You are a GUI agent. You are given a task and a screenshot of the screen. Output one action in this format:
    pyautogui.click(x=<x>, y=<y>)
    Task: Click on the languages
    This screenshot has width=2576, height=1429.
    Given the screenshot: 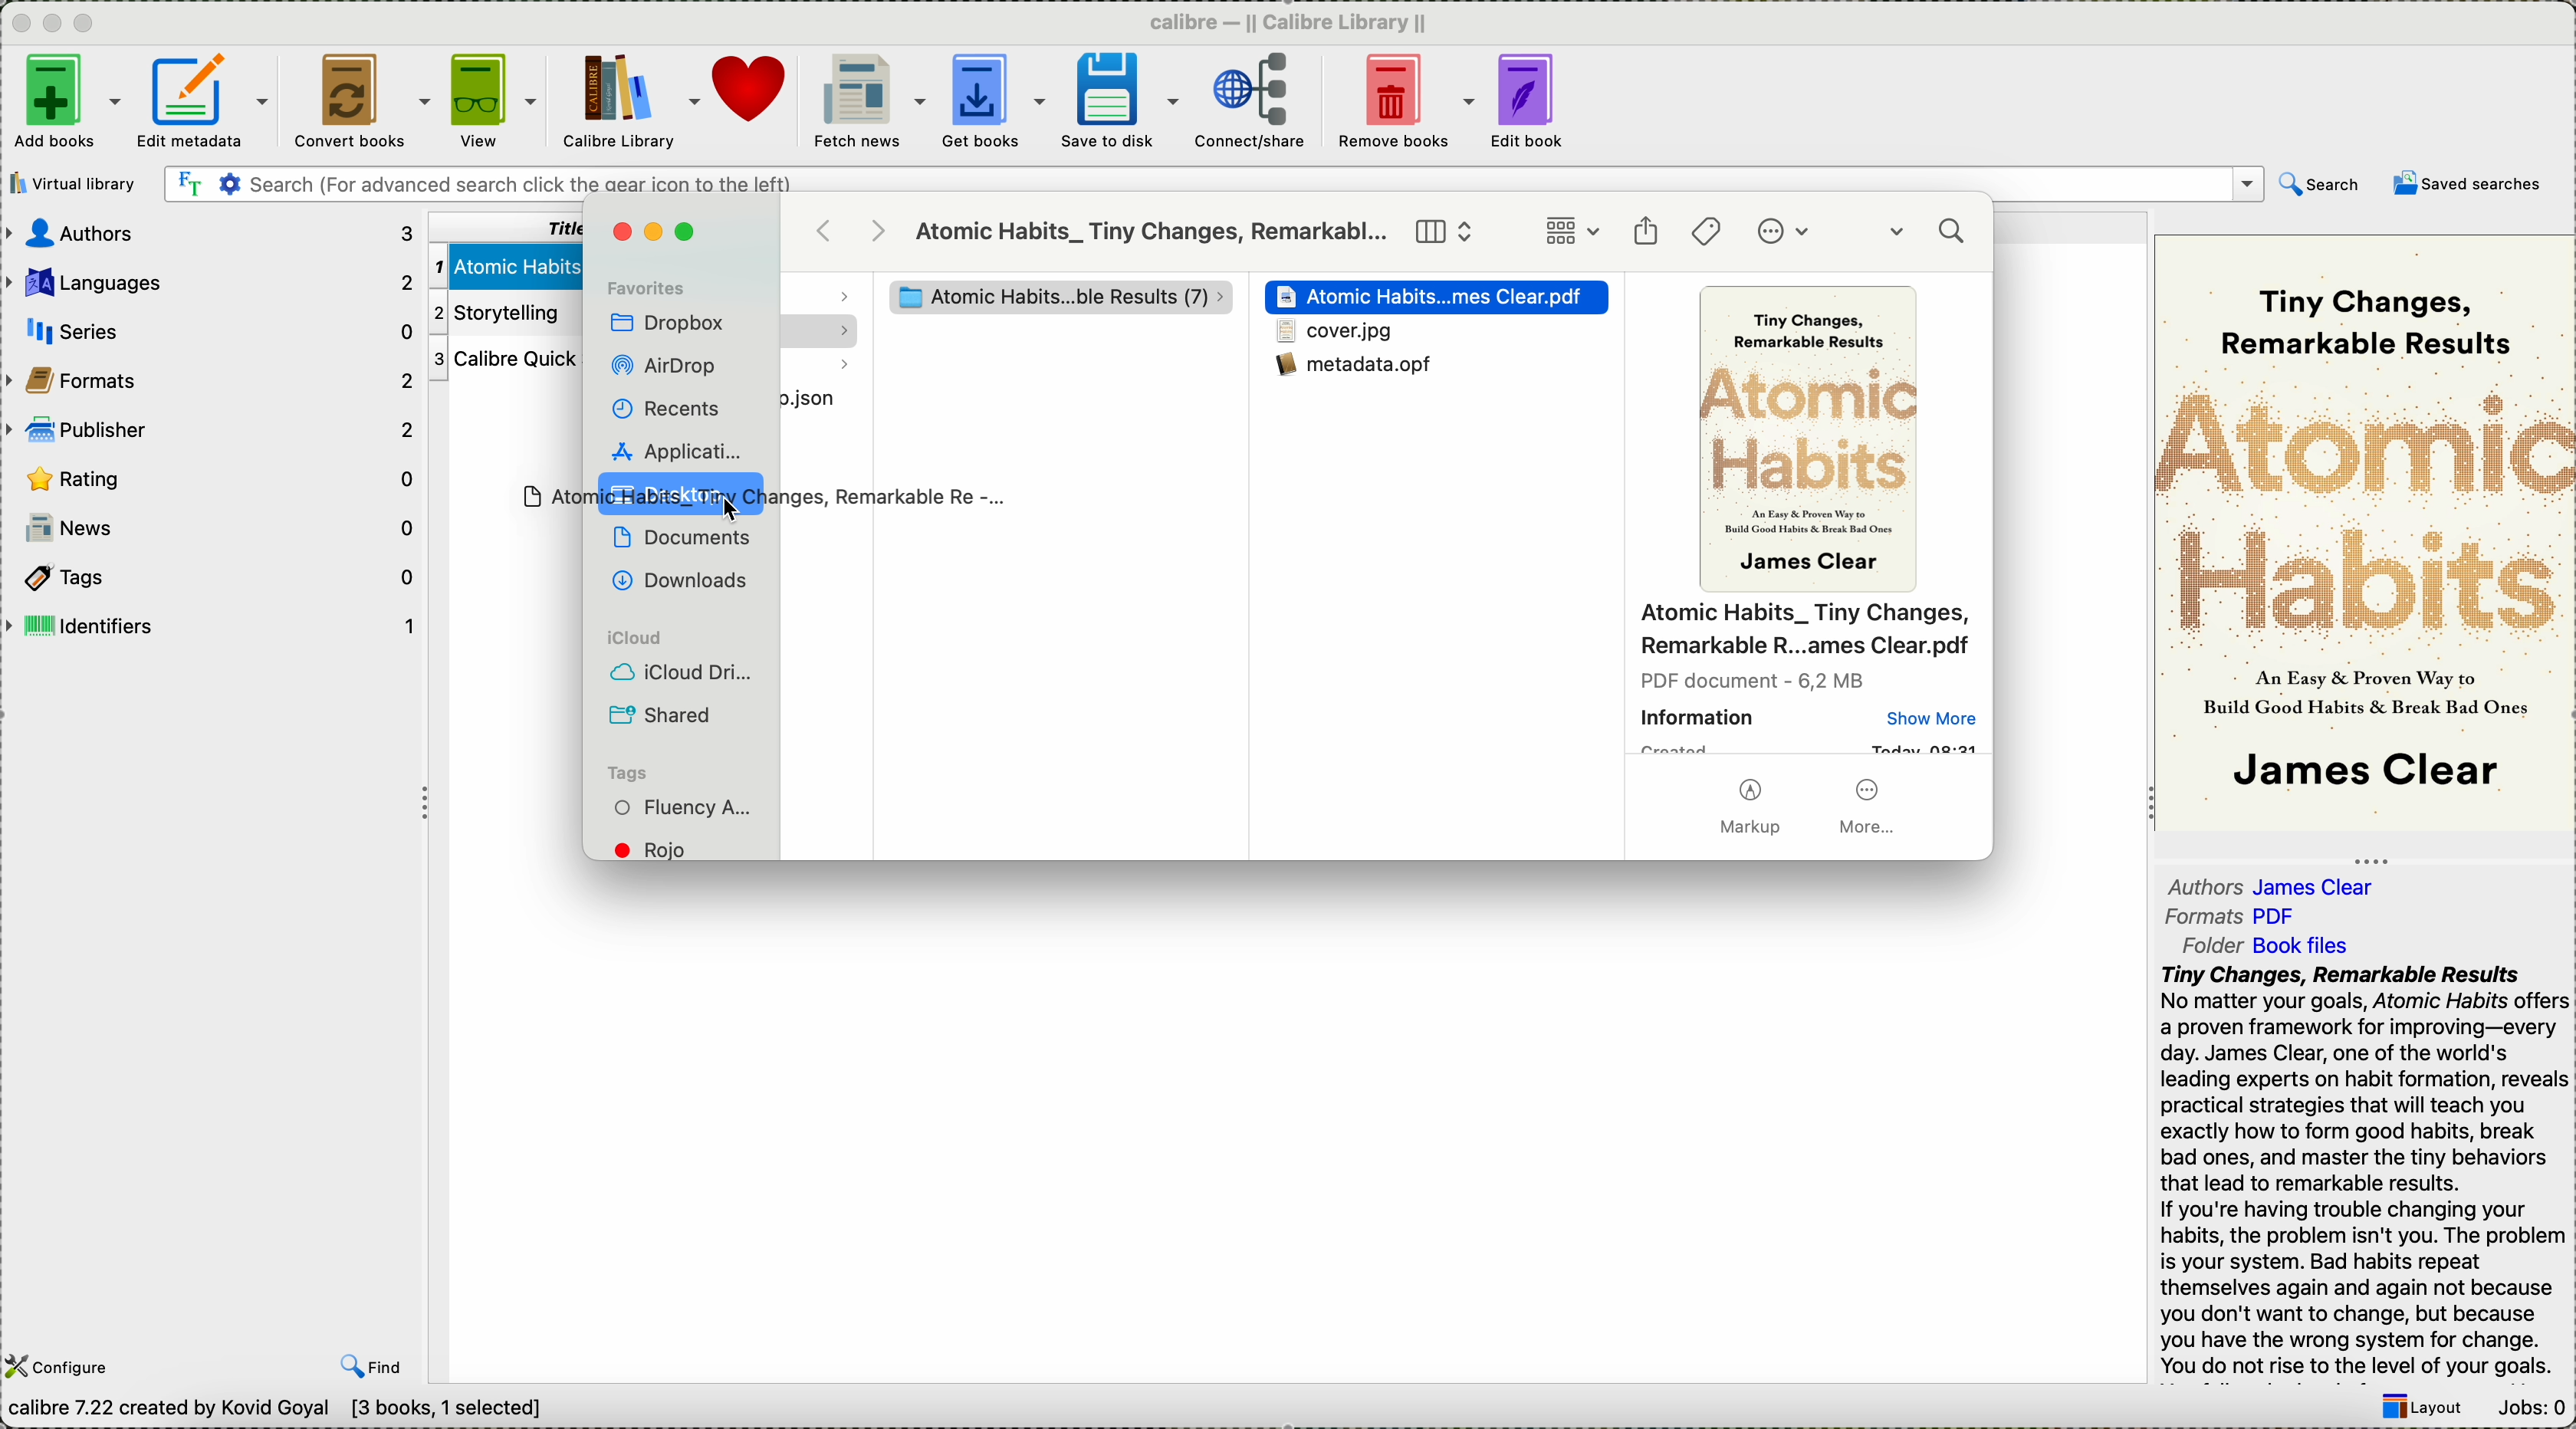 What is the action you would take?
    pyautogui.click(x=211, y=278)
    